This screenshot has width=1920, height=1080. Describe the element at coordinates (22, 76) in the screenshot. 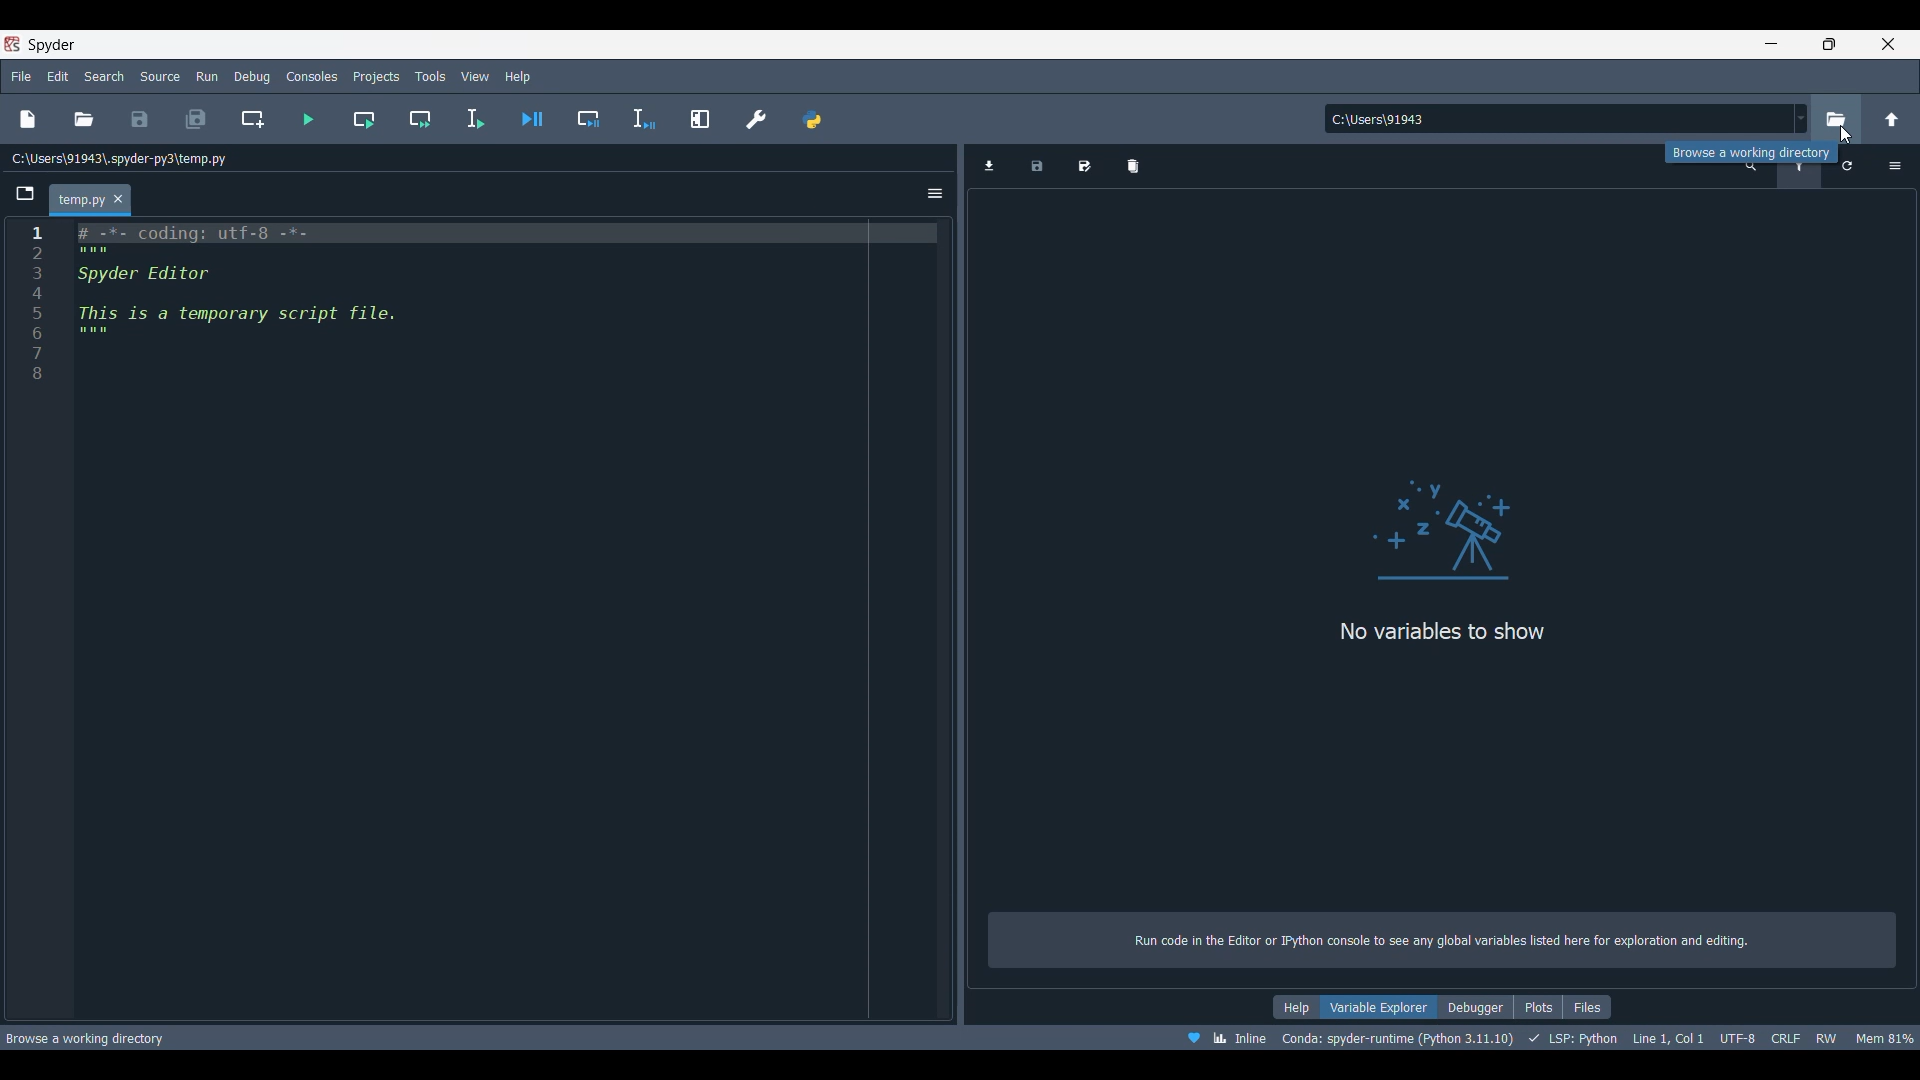

I see `File menu` at that location.